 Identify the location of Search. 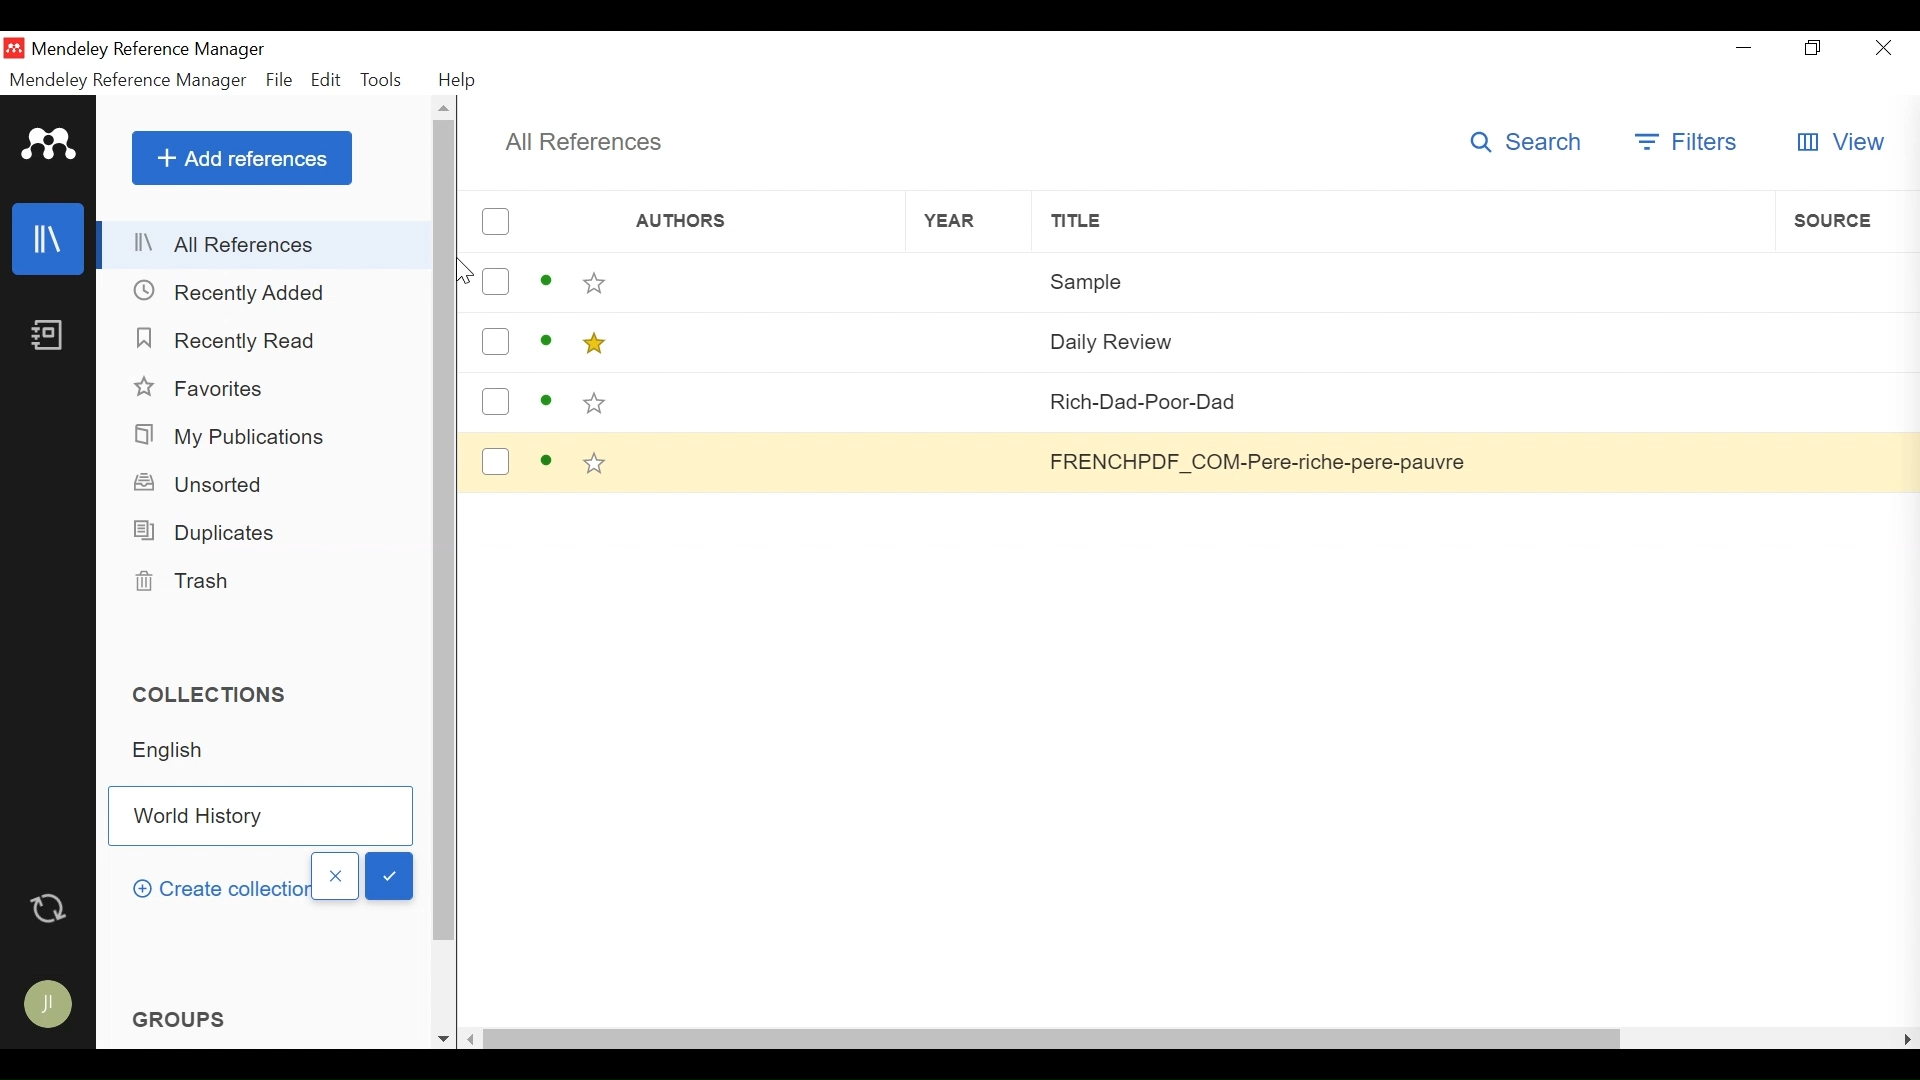
(1533, 141).